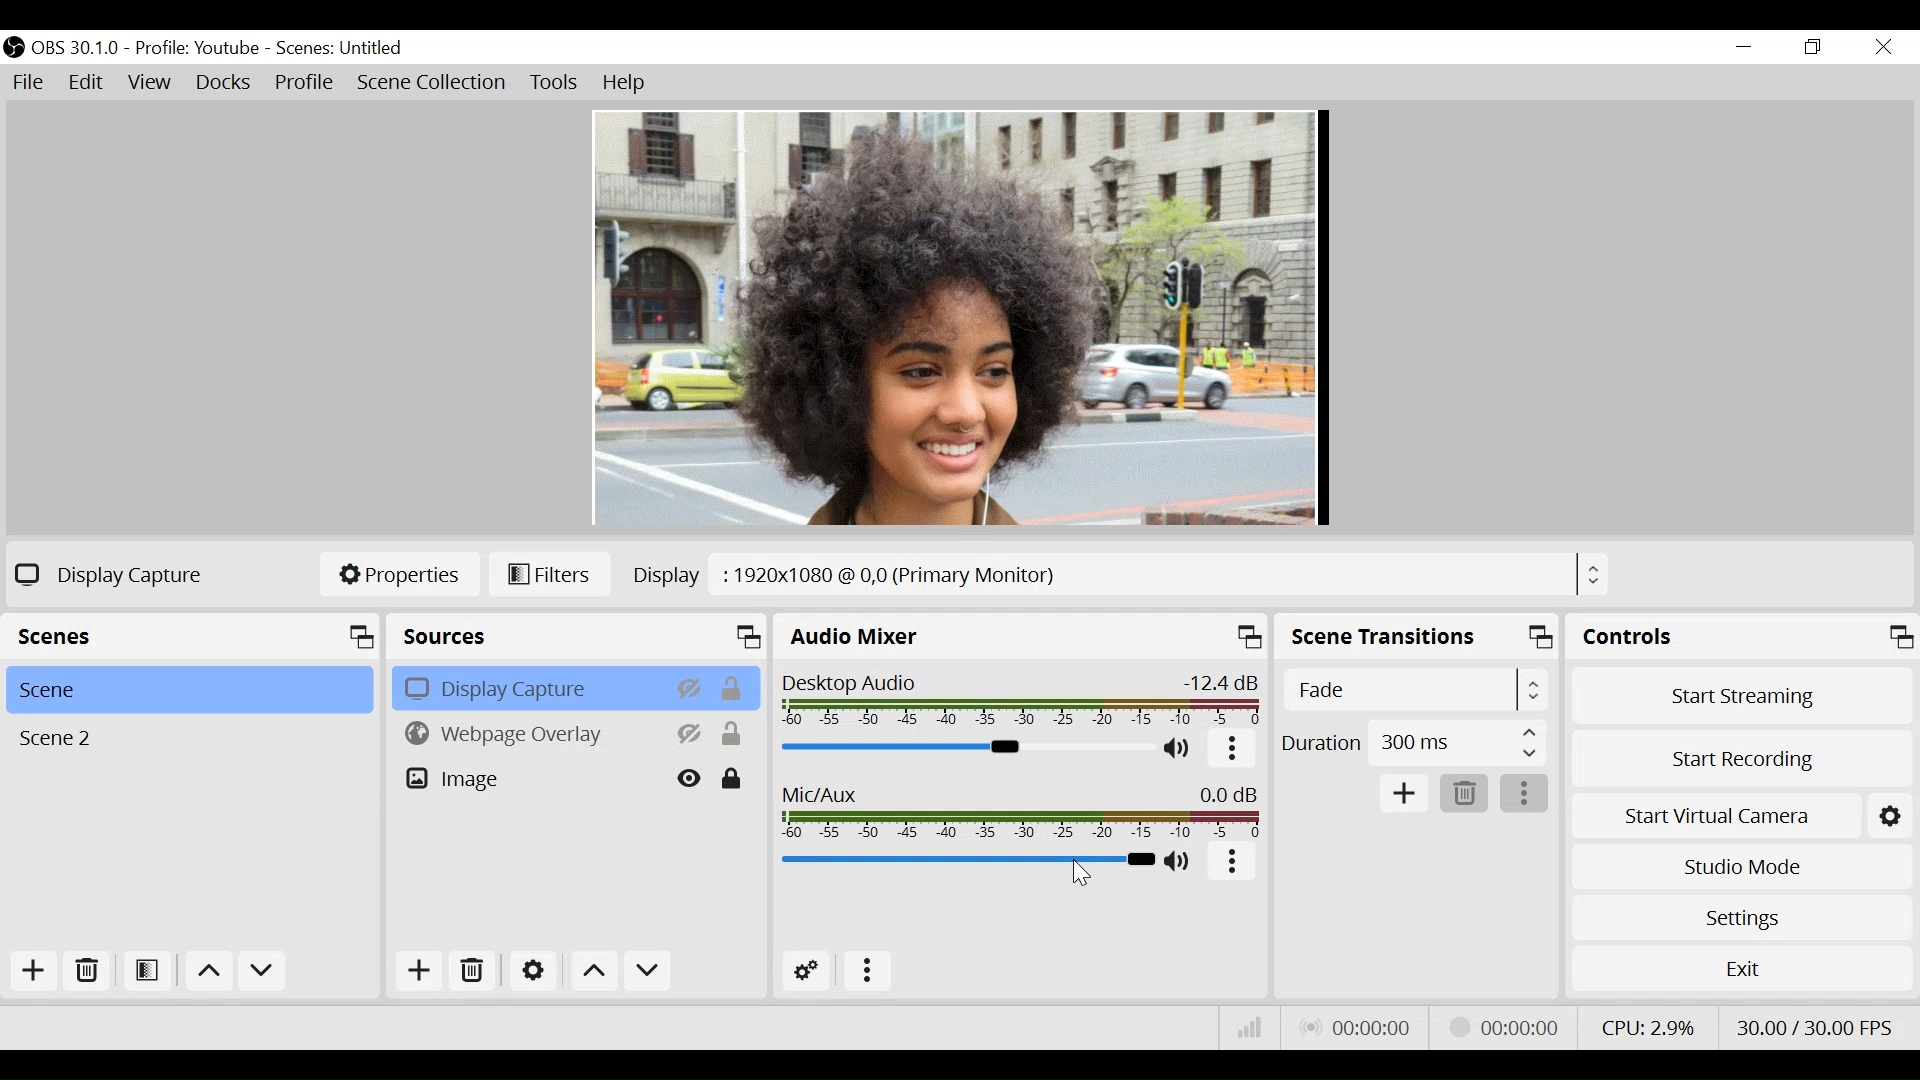 This screenshot has width=1920, height=1080. What do you see at coordinates (691, 780) in the screenshot?
I see `hide/display` at bounding box center [691, 780].